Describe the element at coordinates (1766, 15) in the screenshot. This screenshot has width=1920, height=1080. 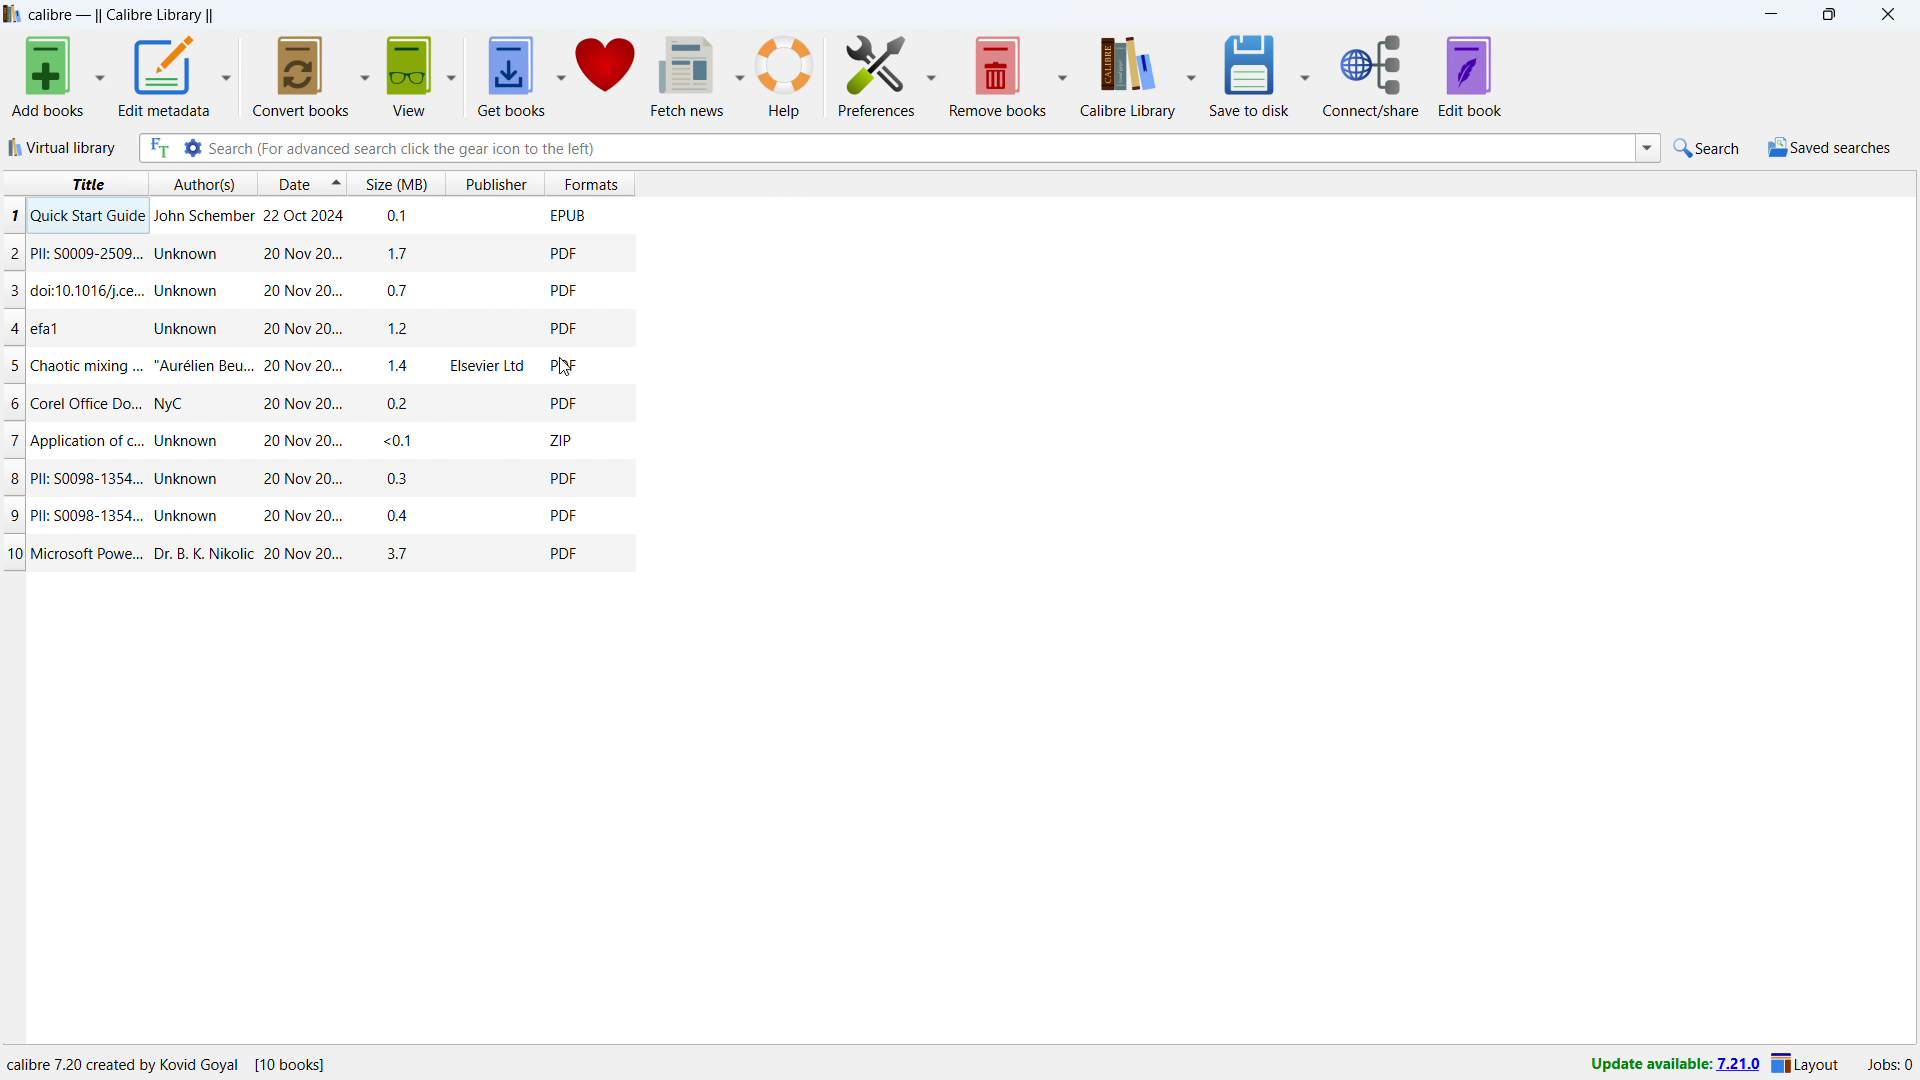
I see `minimize` at that location.